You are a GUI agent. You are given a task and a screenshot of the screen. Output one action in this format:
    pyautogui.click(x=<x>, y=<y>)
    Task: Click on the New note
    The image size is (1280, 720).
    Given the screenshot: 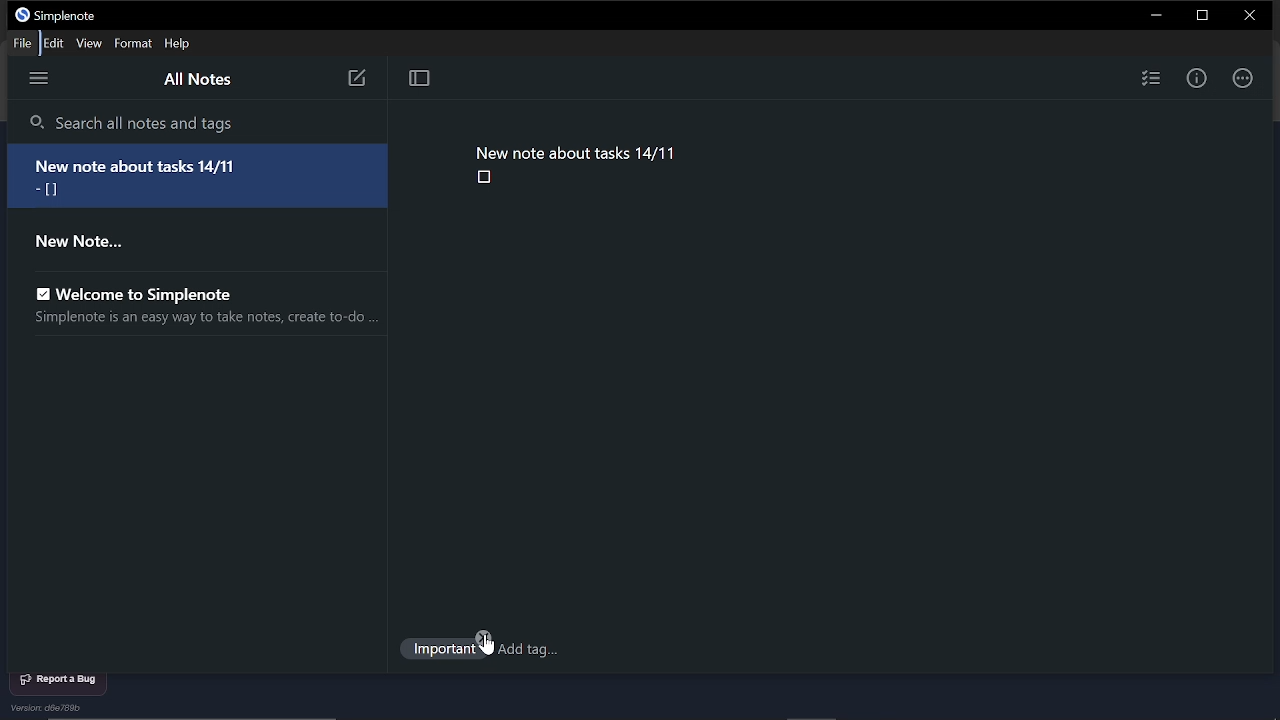 What is the action you would take?
    pyautogui.click(x=356, y=79)
    